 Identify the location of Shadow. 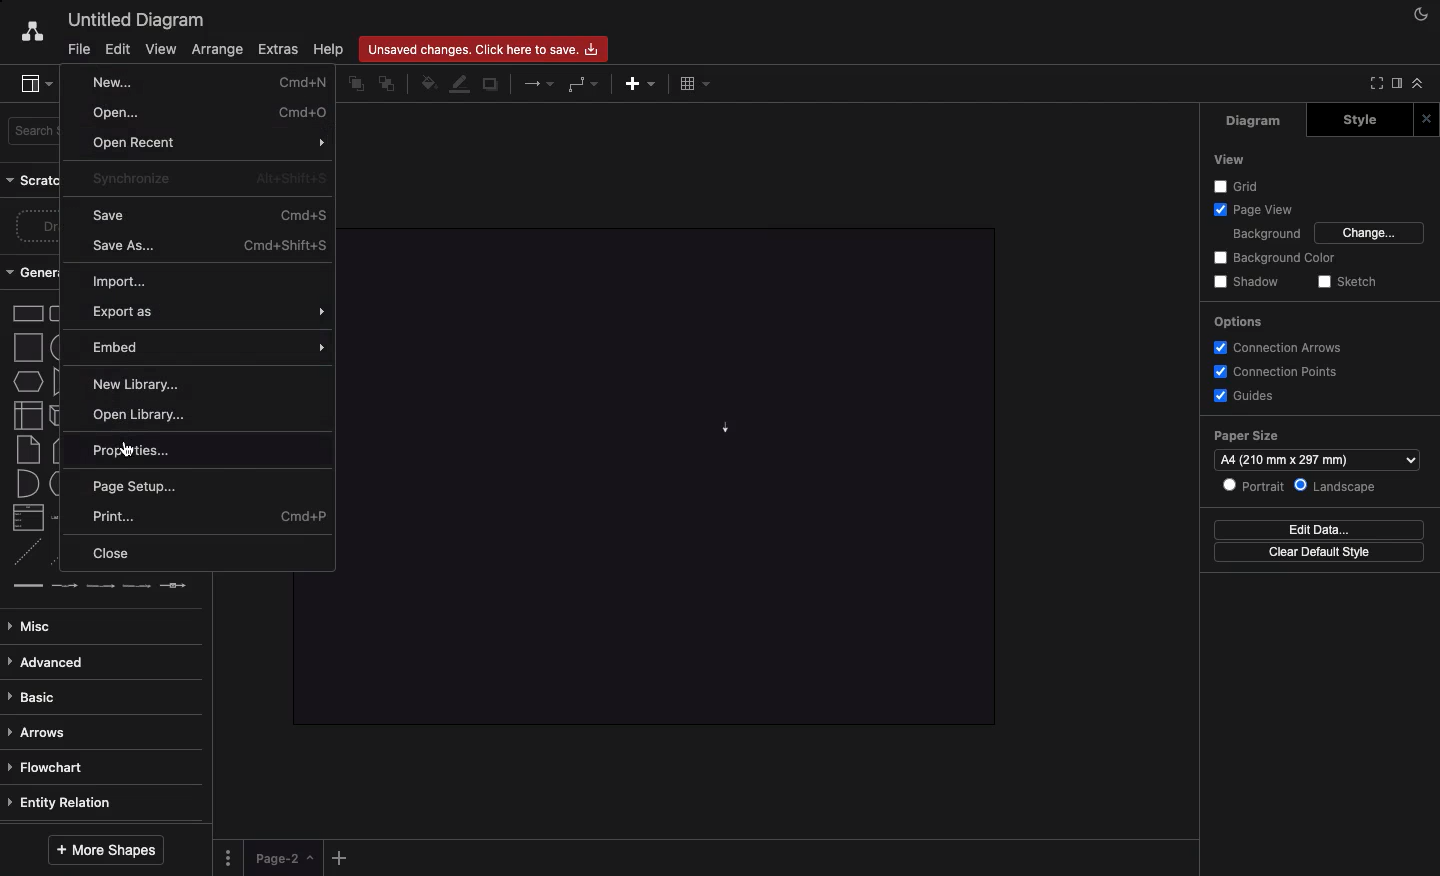
(1246, 283).